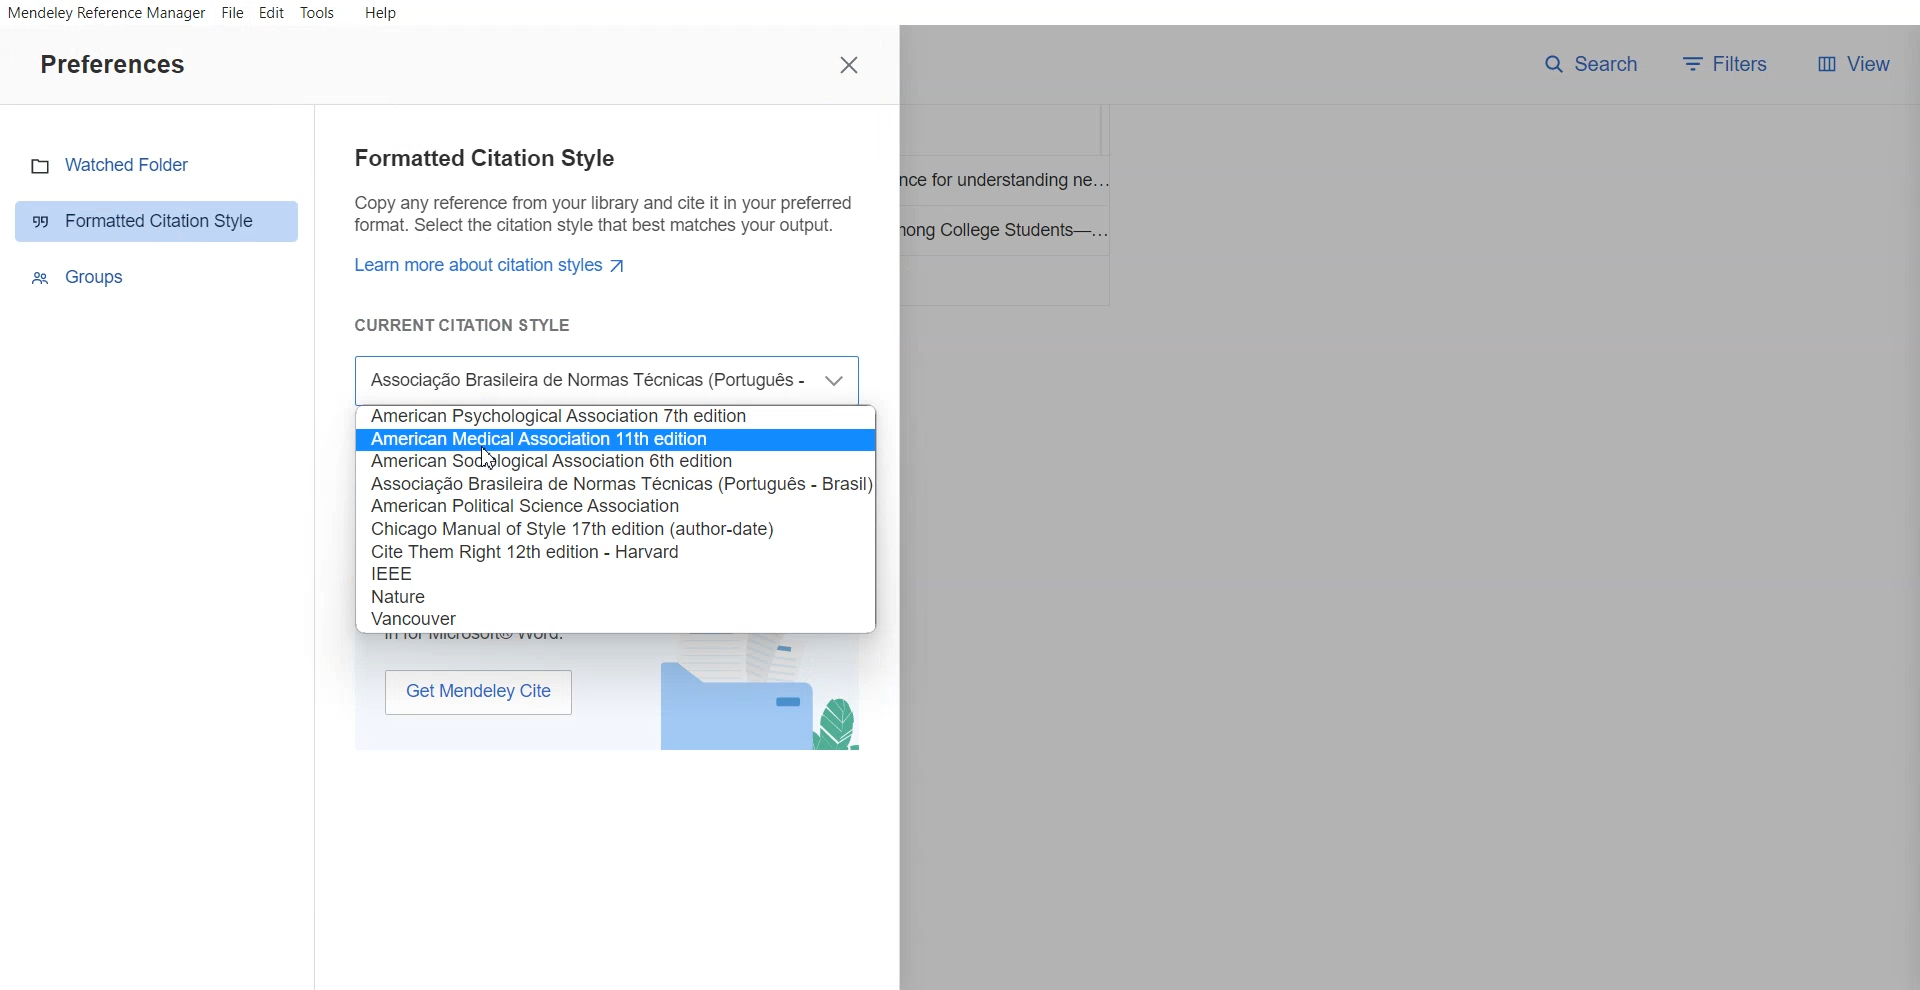 This screenshot has height=990, width=1920. What do you see at coordinates (619, 415) in the screenshot?
I see `Citation` at bounding box center [619, 415].